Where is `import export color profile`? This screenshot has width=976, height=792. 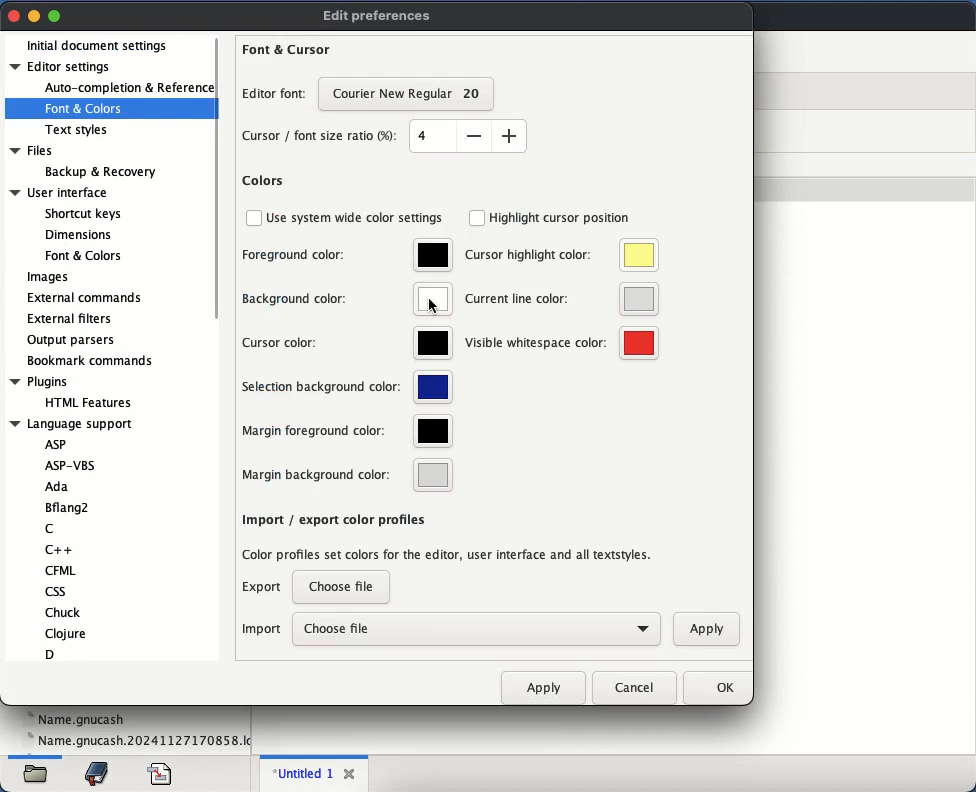
import export color profile is located at coordinates (452, 539).